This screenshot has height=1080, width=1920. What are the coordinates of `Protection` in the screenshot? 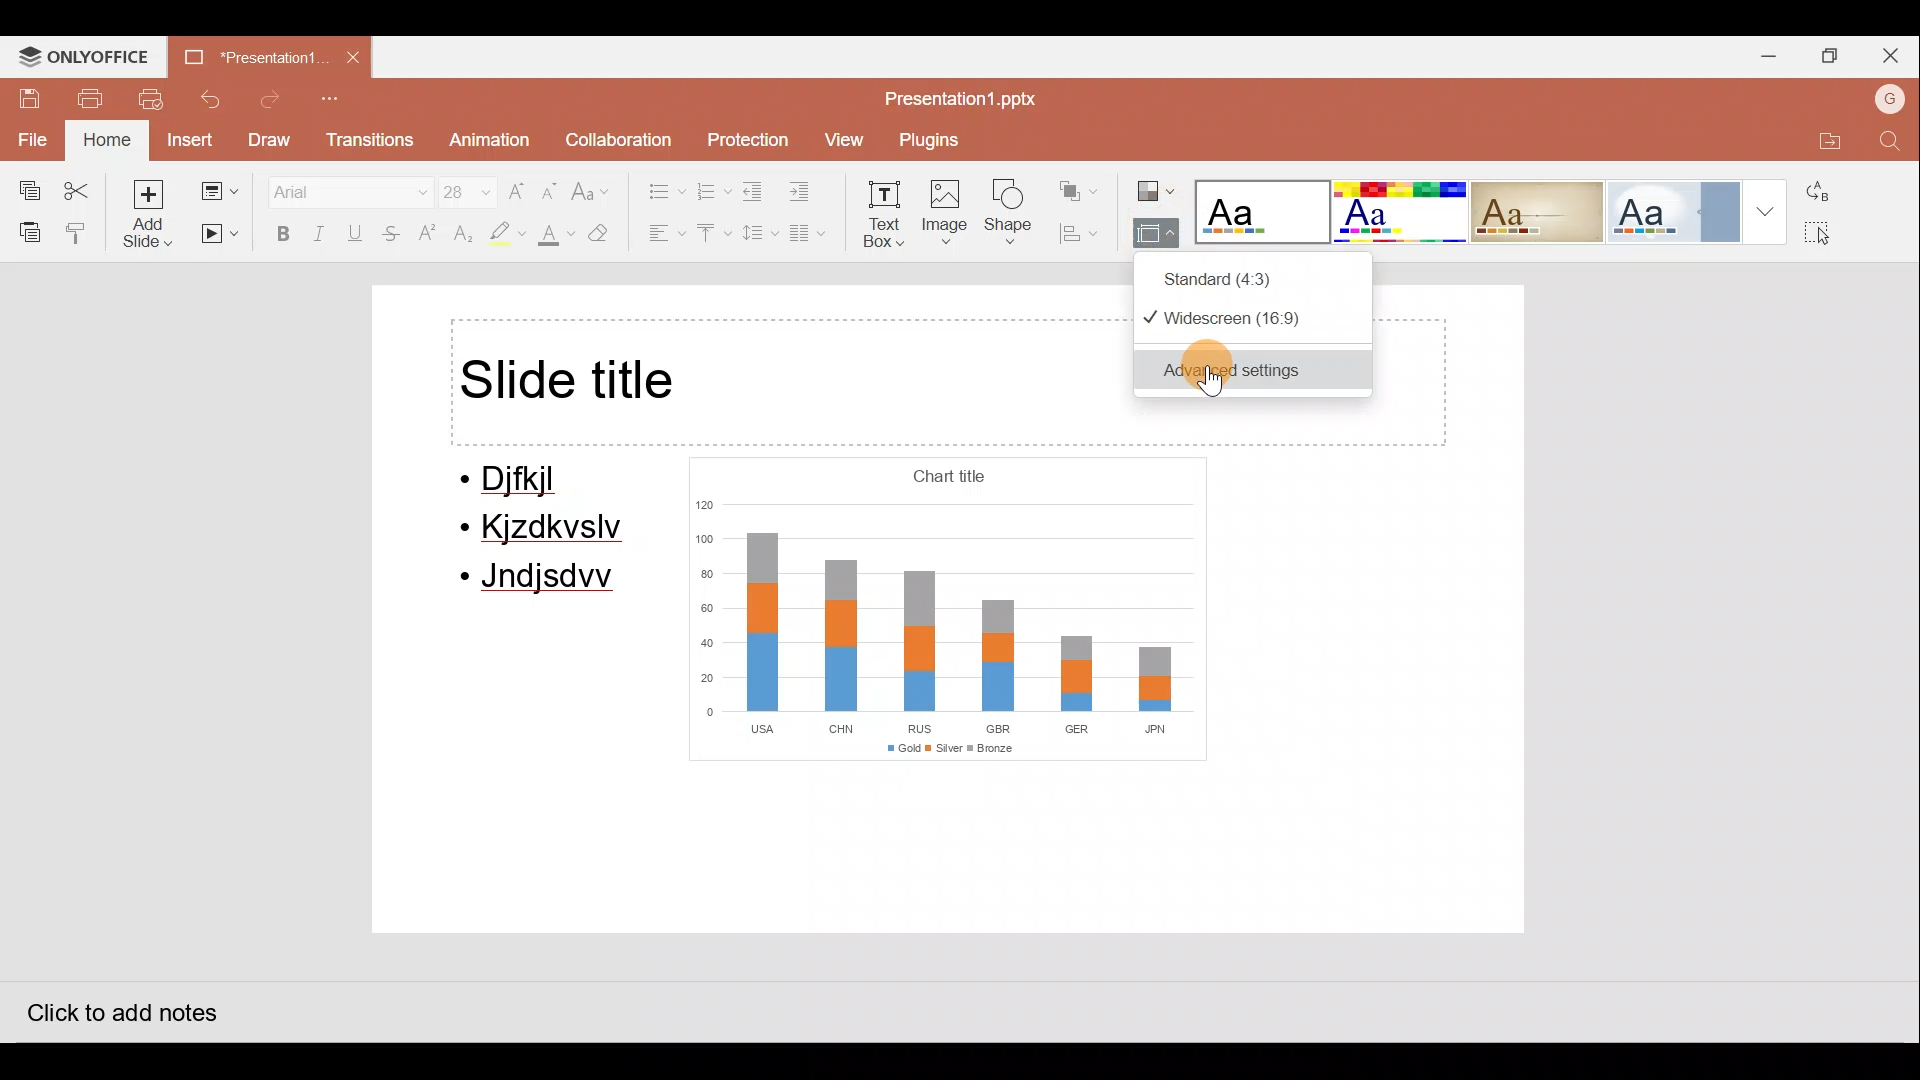 It's located at (744, 133).